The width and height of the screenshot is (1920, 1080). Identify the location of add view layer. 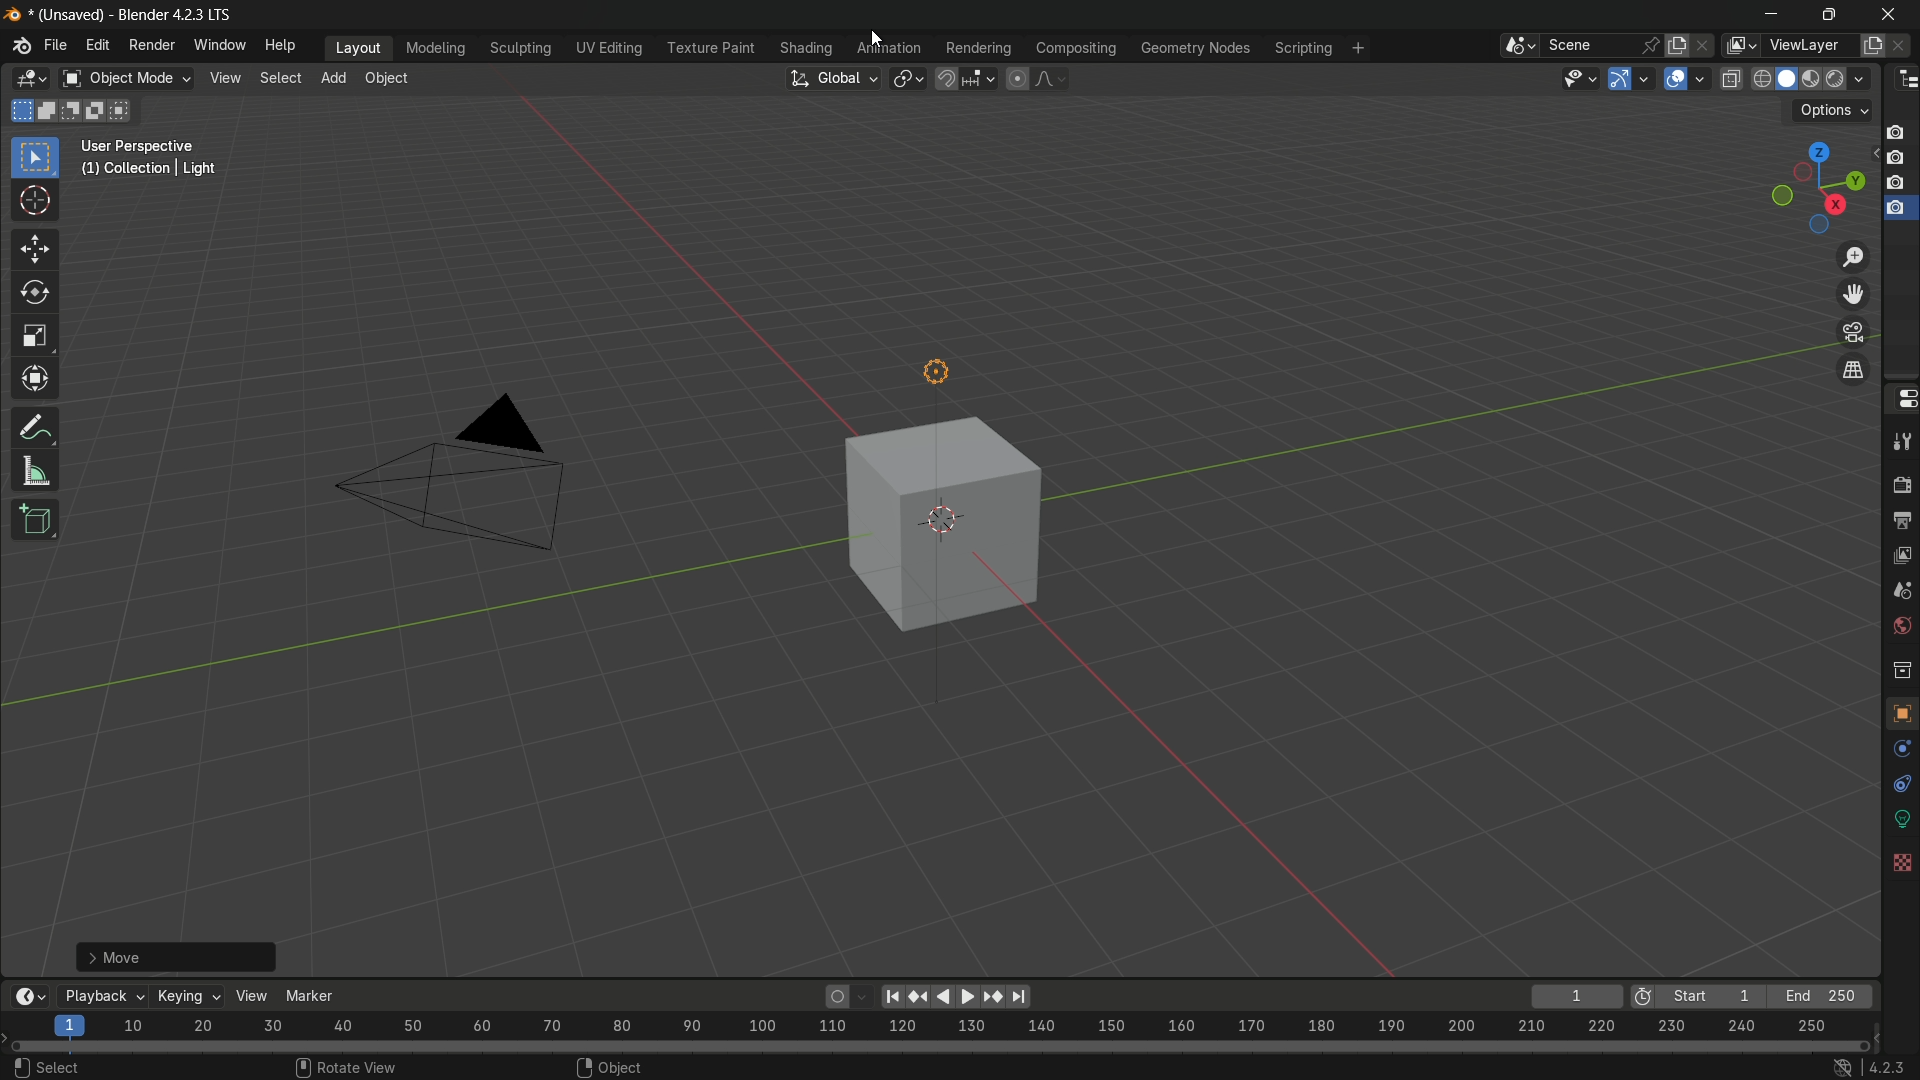
(1873, 45).